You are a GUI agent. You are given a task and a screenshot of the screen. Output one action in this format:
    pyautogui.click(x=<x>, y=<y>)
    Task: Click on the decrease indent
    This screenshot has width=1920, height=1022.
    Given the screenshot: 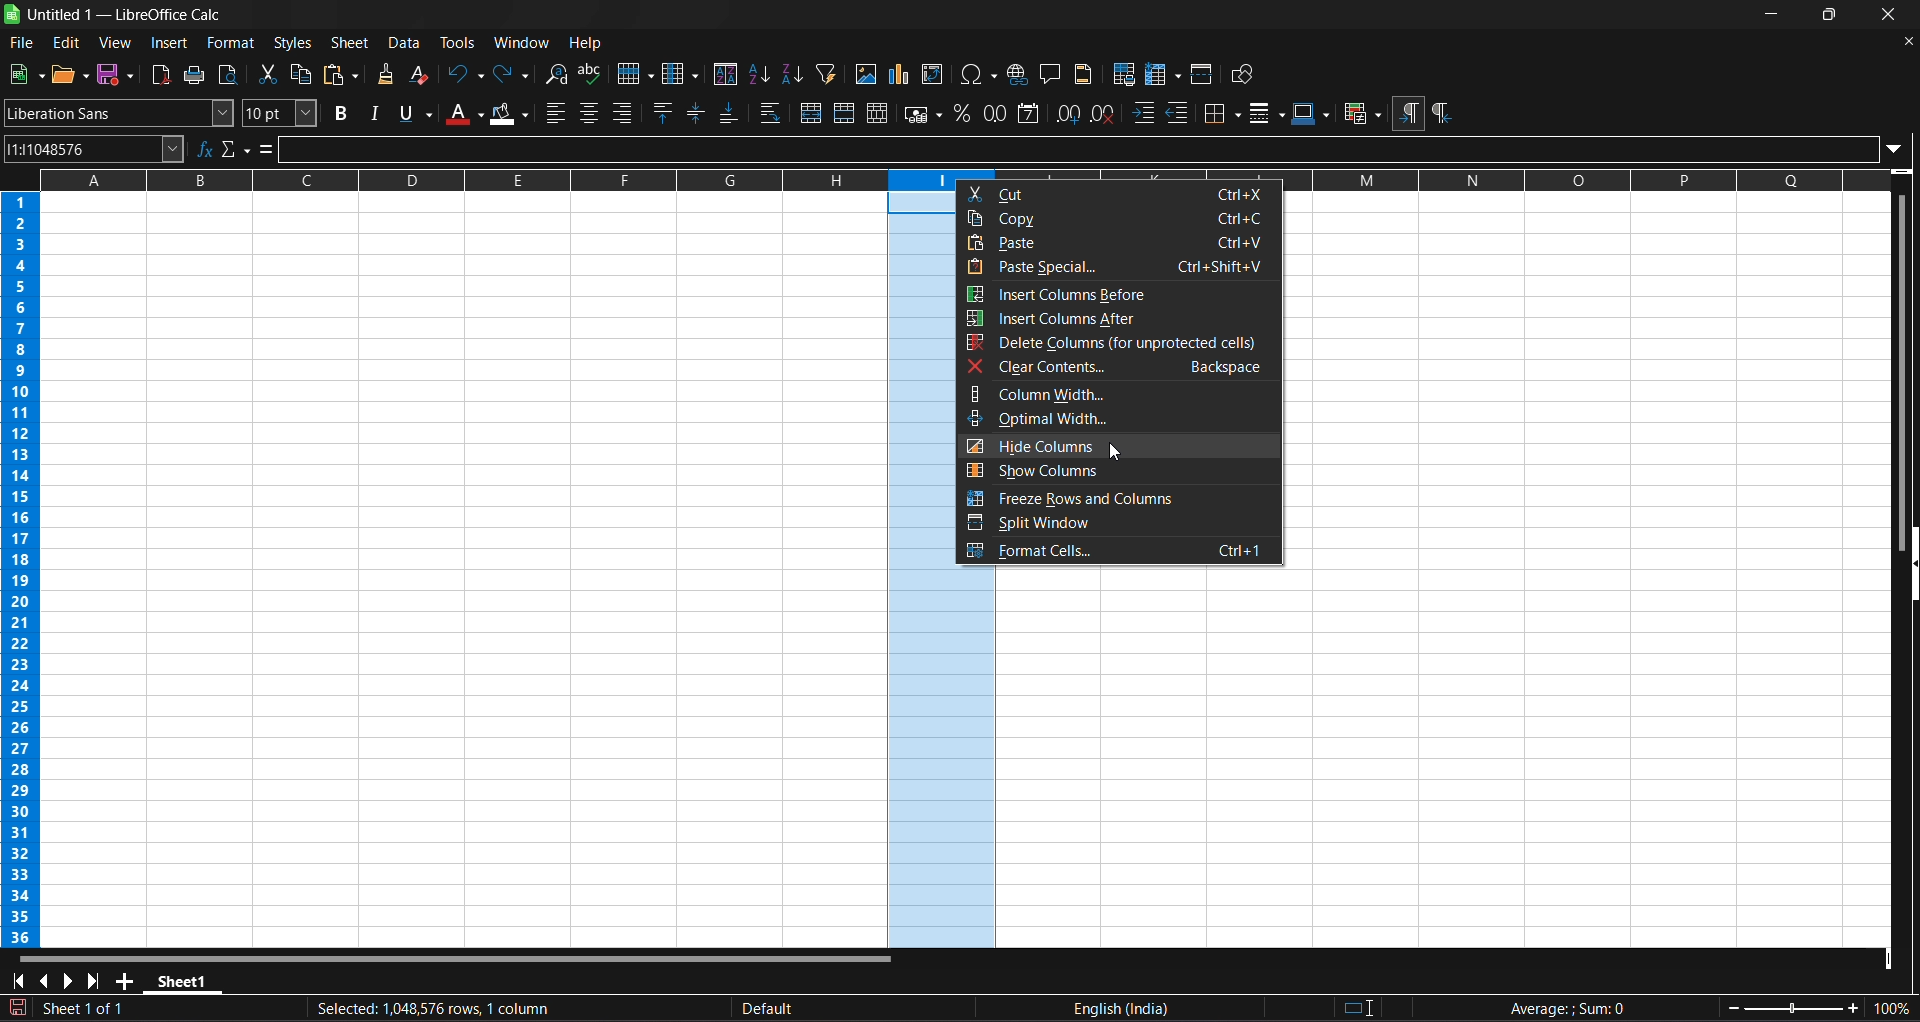 What is the action you would take?
    pyautogui.click(x=1179, y=112)
    